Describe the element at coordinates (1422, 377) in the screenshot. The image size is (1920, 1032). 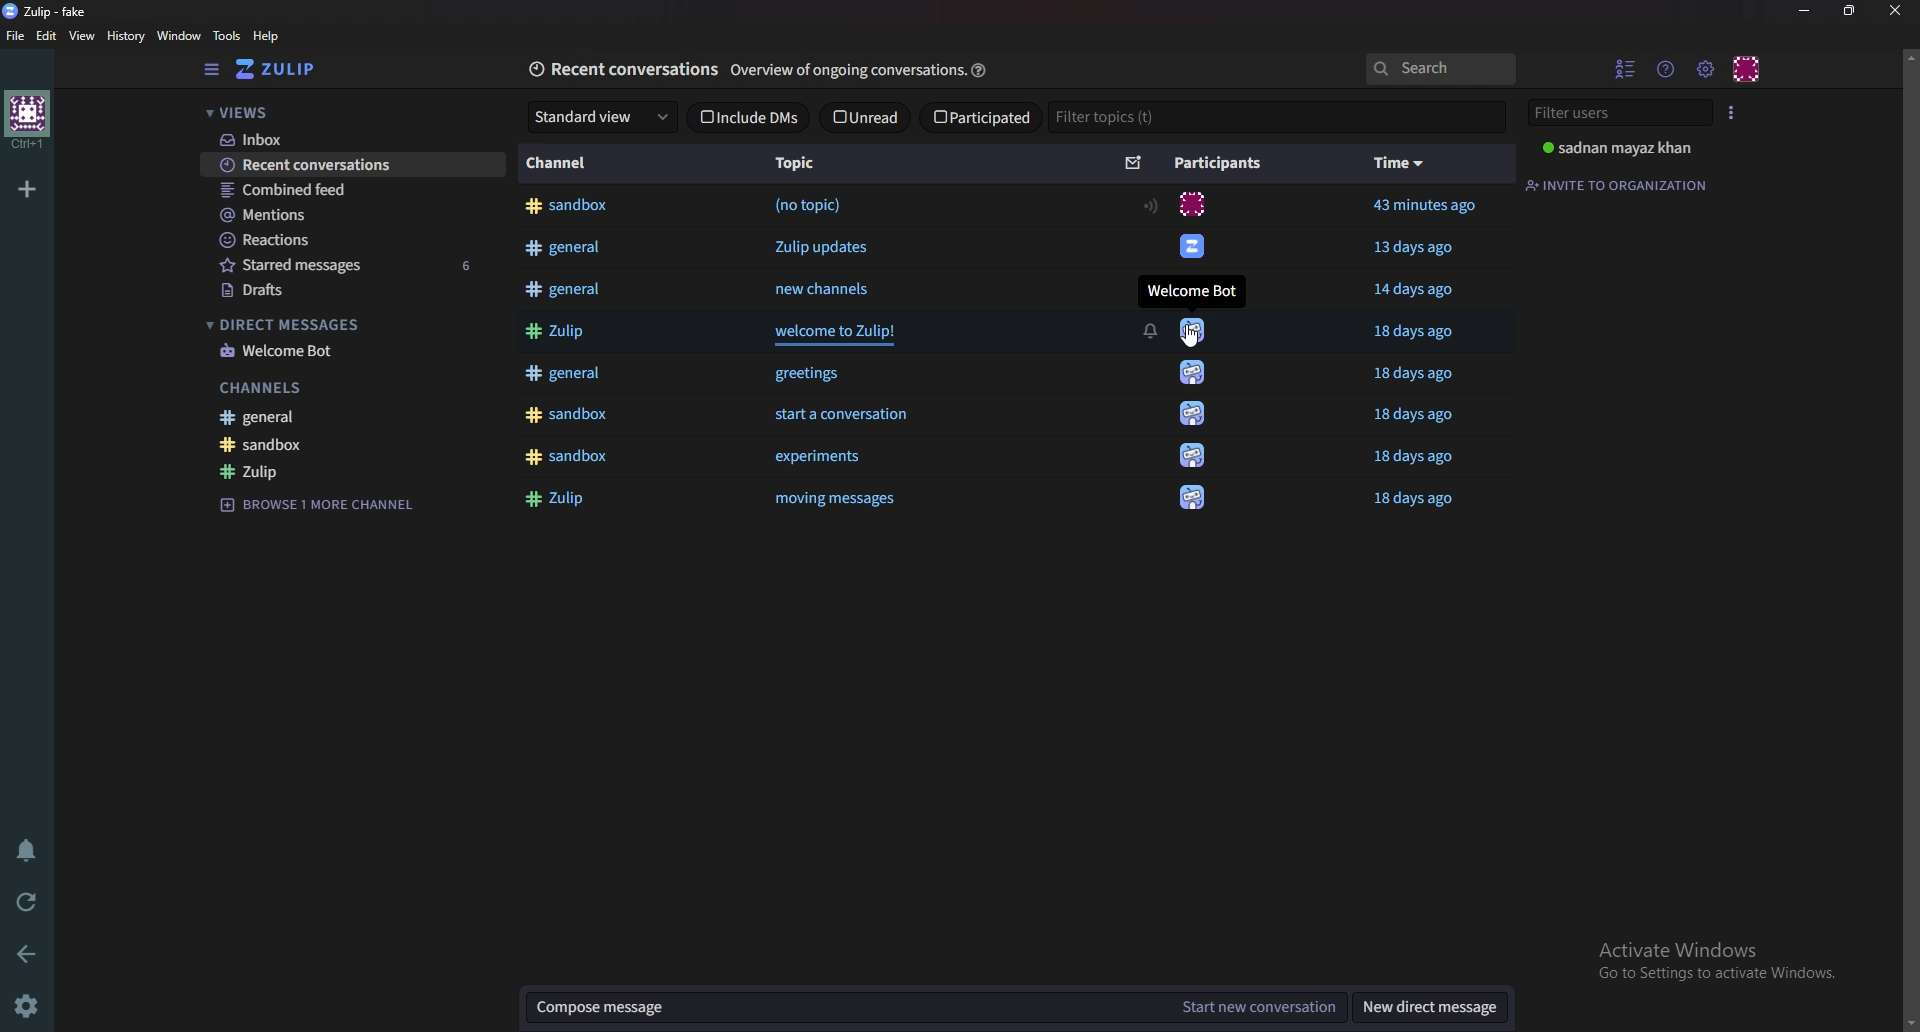
I see `18 days ago` at that location.